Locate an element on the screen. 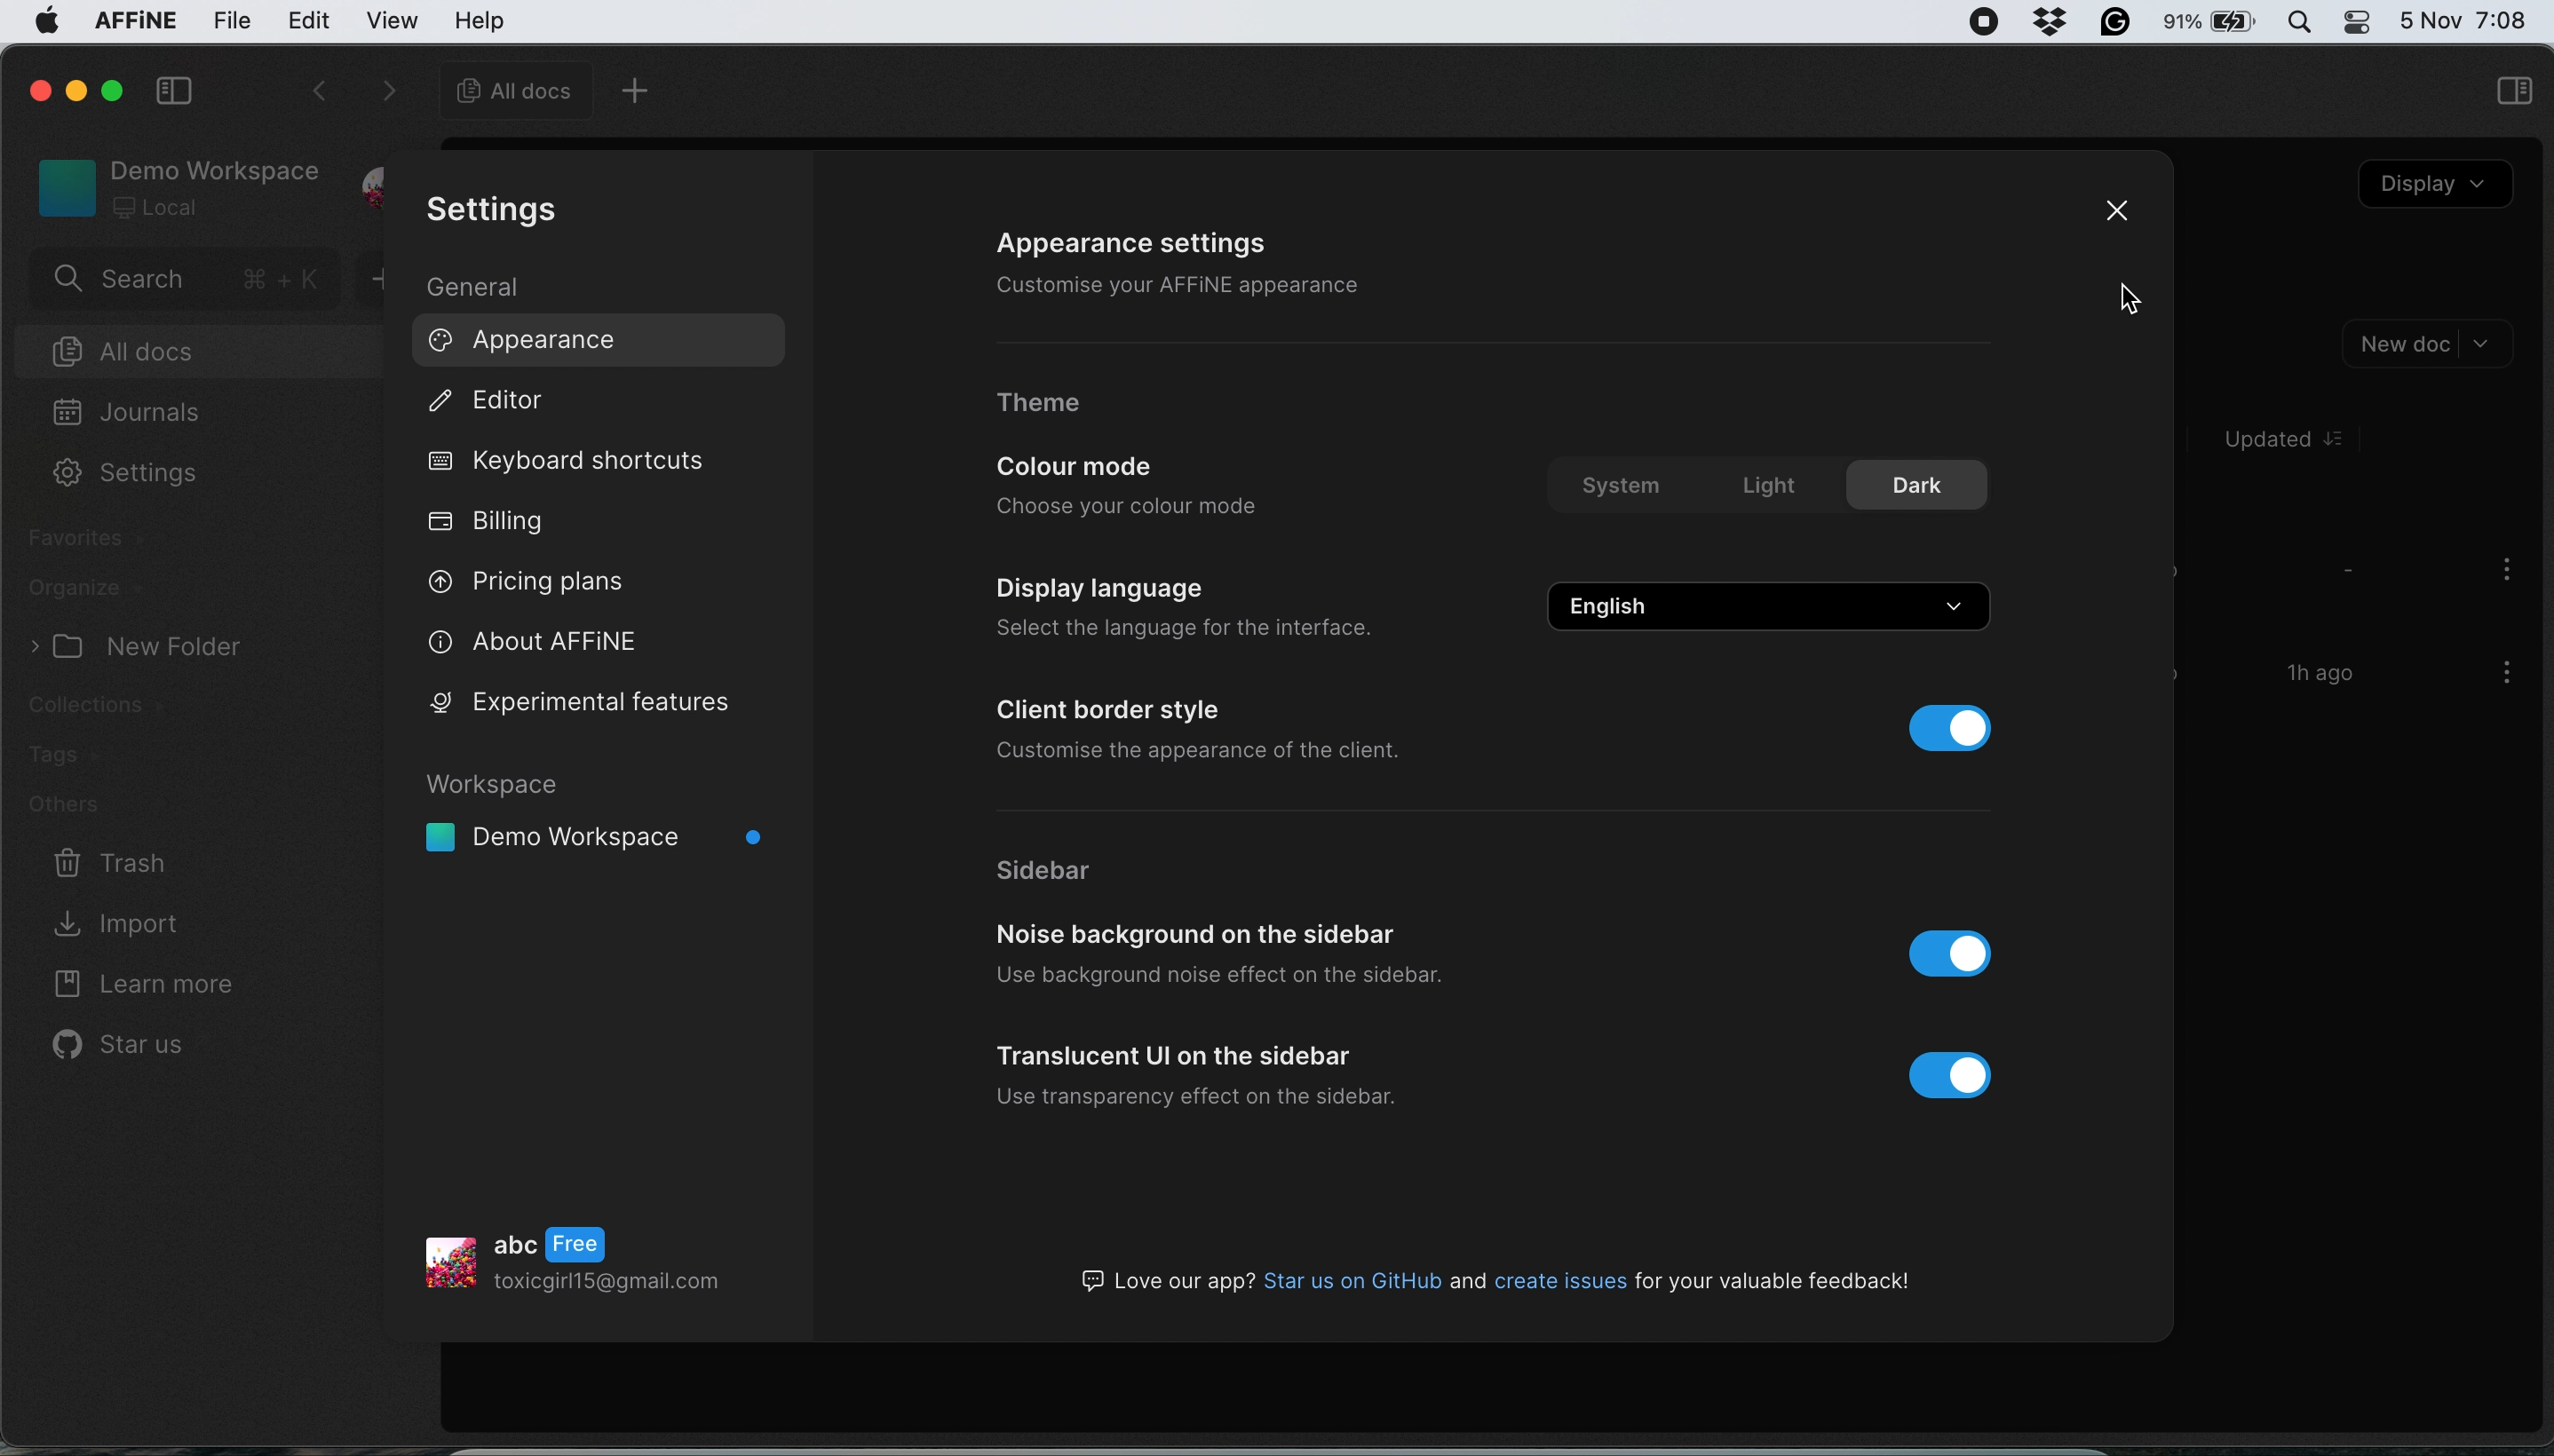 This screenshot has width=2554, height=1456. star us is located at coordinates (115, 1050).